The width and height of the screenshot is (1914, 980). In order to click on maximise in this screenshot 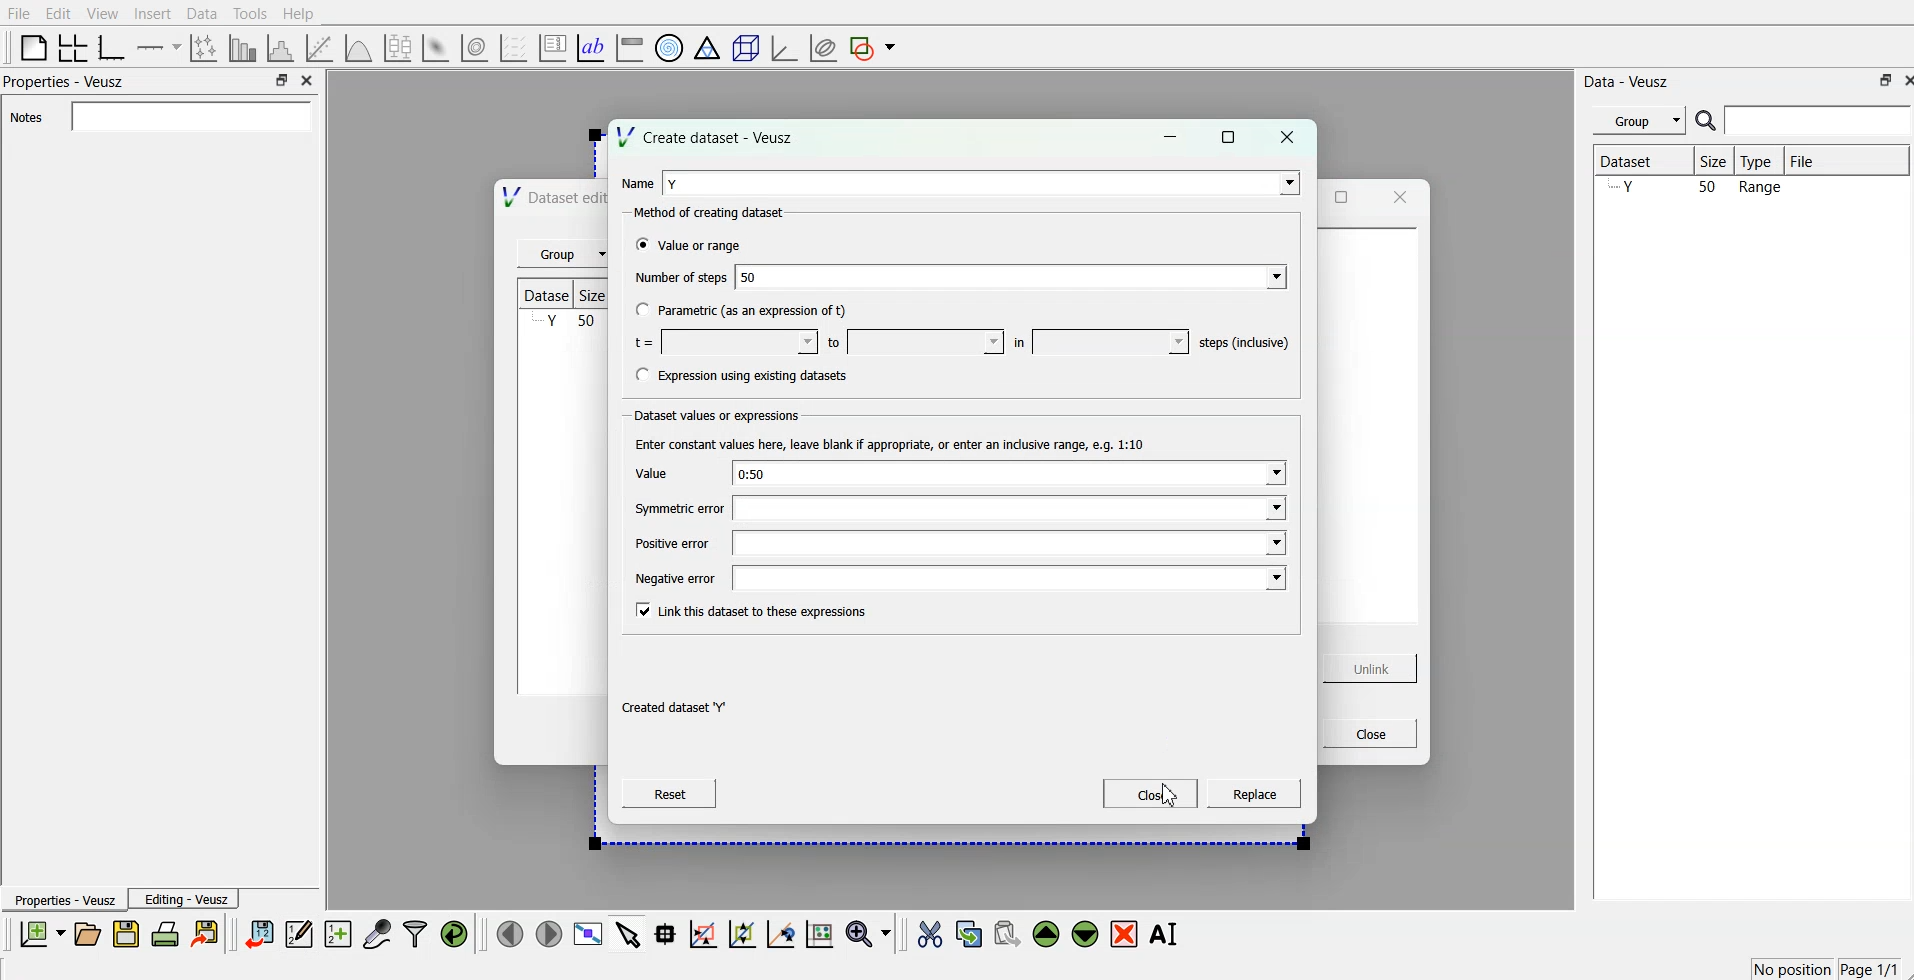, I will do `click(1342, 196)`.